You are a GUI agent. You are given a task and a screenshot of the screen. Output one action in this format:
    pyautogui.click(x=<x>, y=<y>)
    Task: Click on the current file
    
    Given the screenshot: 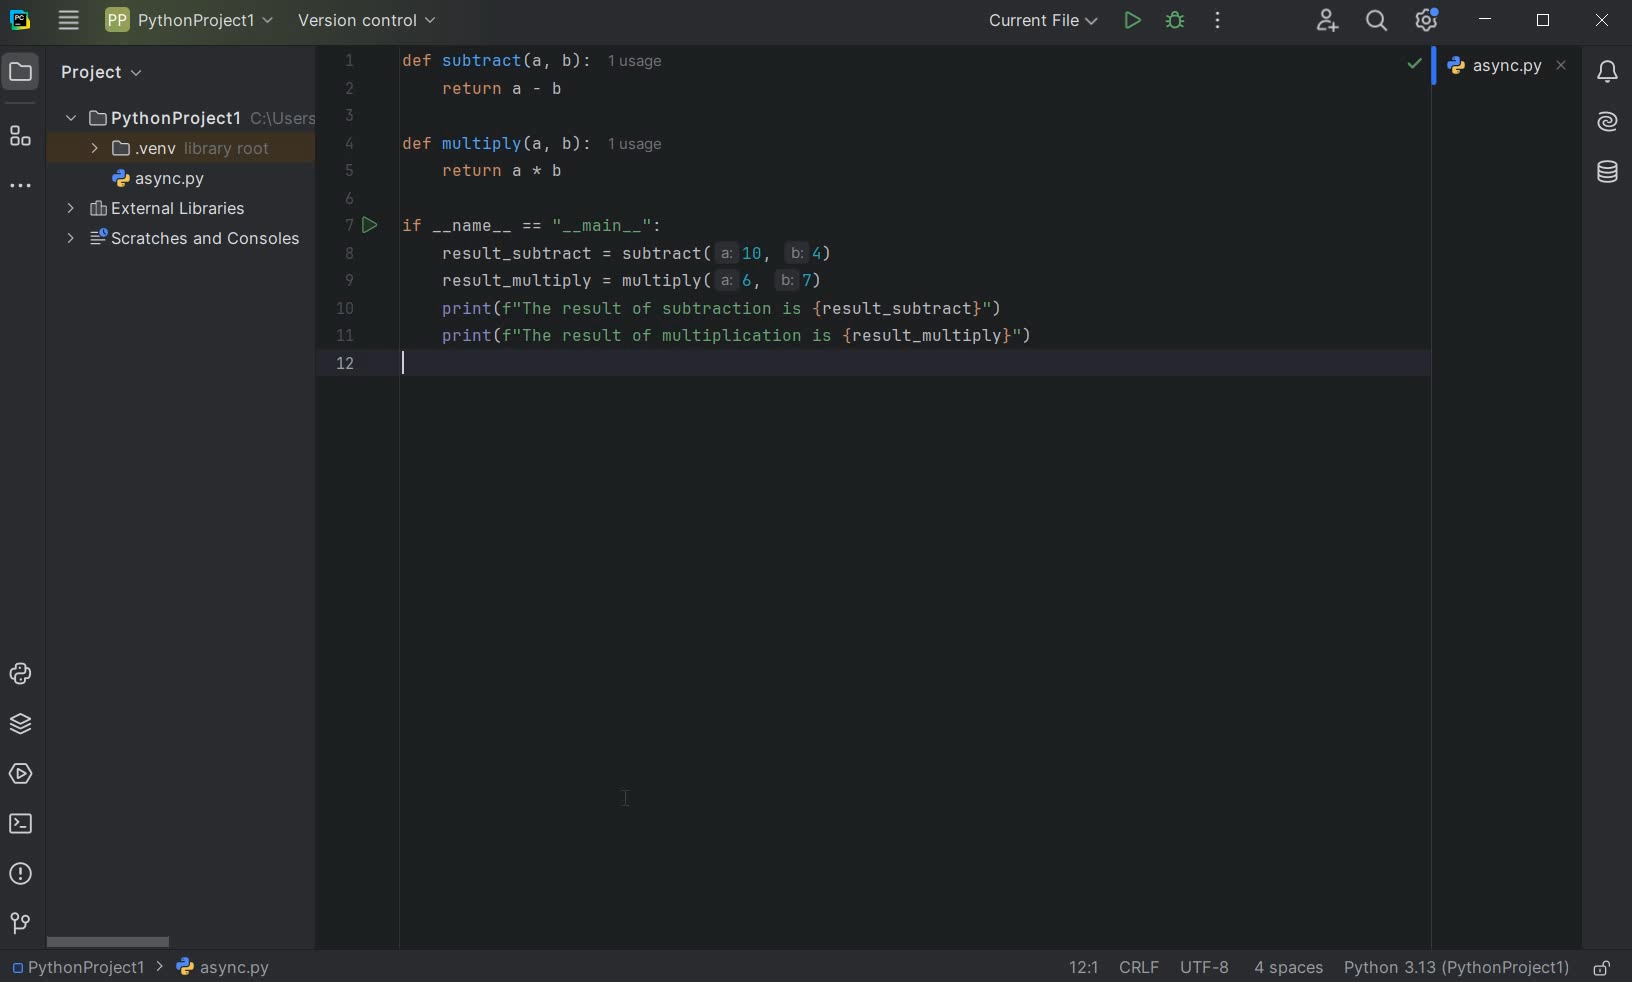 What is the action you would take?
    pyautogui.click(x=1043, y=22)
    